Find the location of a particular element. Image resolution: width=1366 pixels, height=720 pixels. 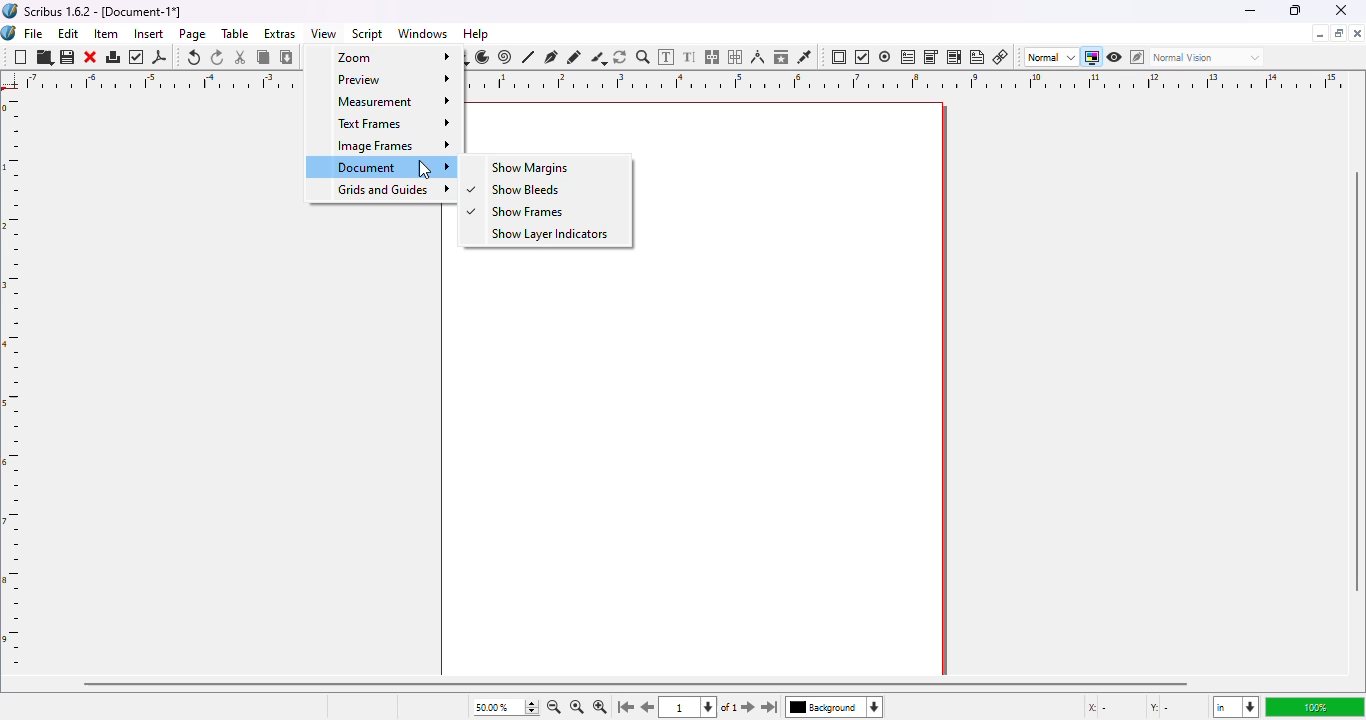

minimize is located at coordinates (1319, 34).